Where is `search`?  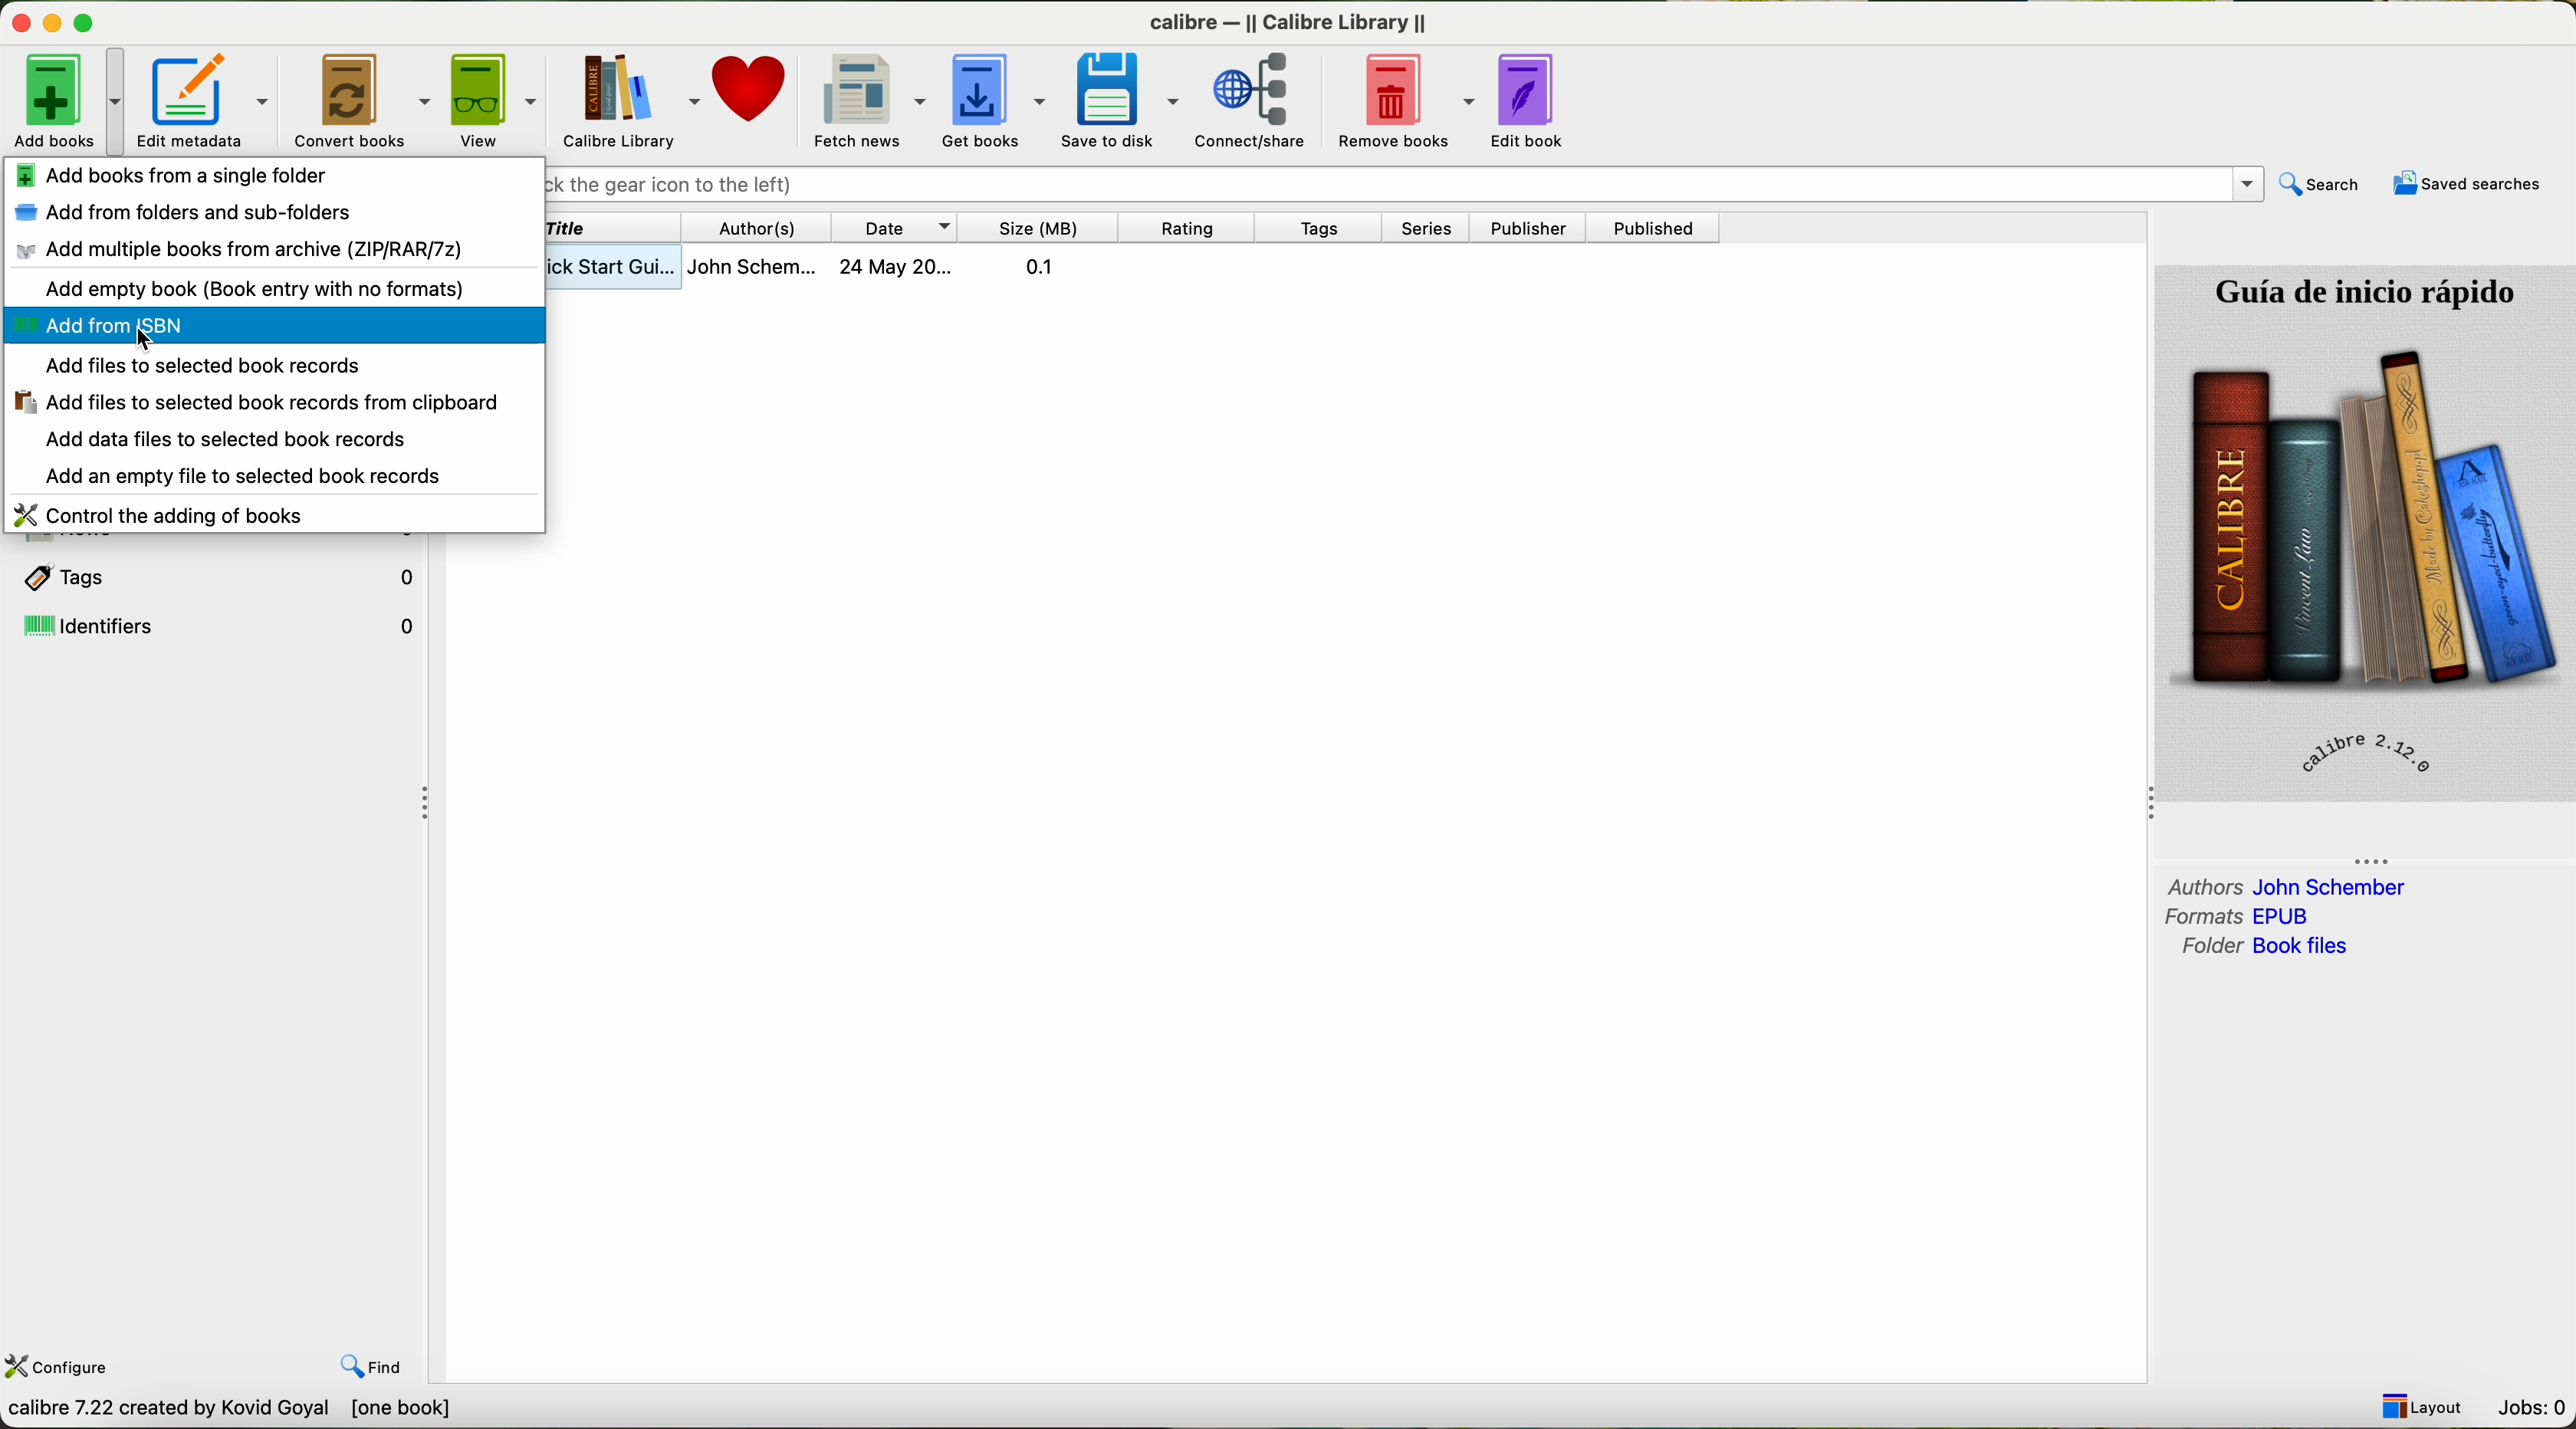 search is located at coordinates (2321, 184).